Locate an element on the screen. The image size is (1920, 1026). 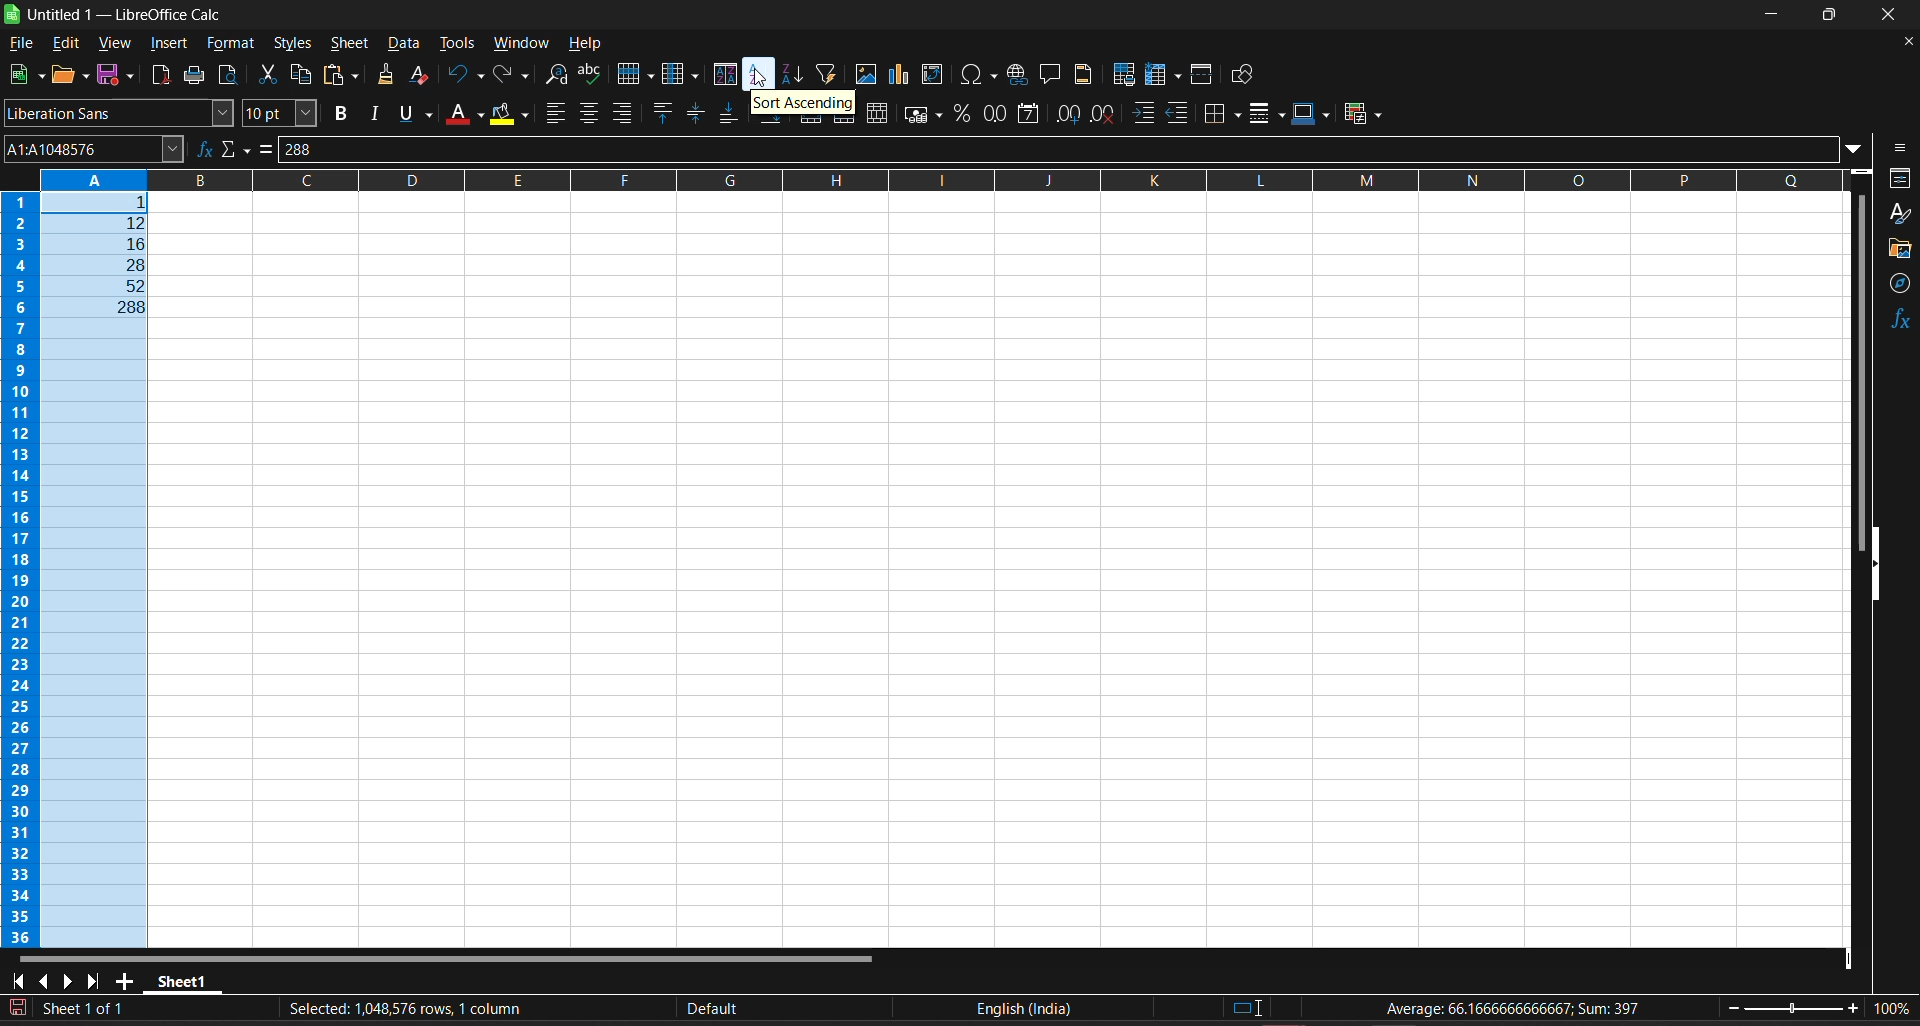
borders is located at coordinates (1223, 113).